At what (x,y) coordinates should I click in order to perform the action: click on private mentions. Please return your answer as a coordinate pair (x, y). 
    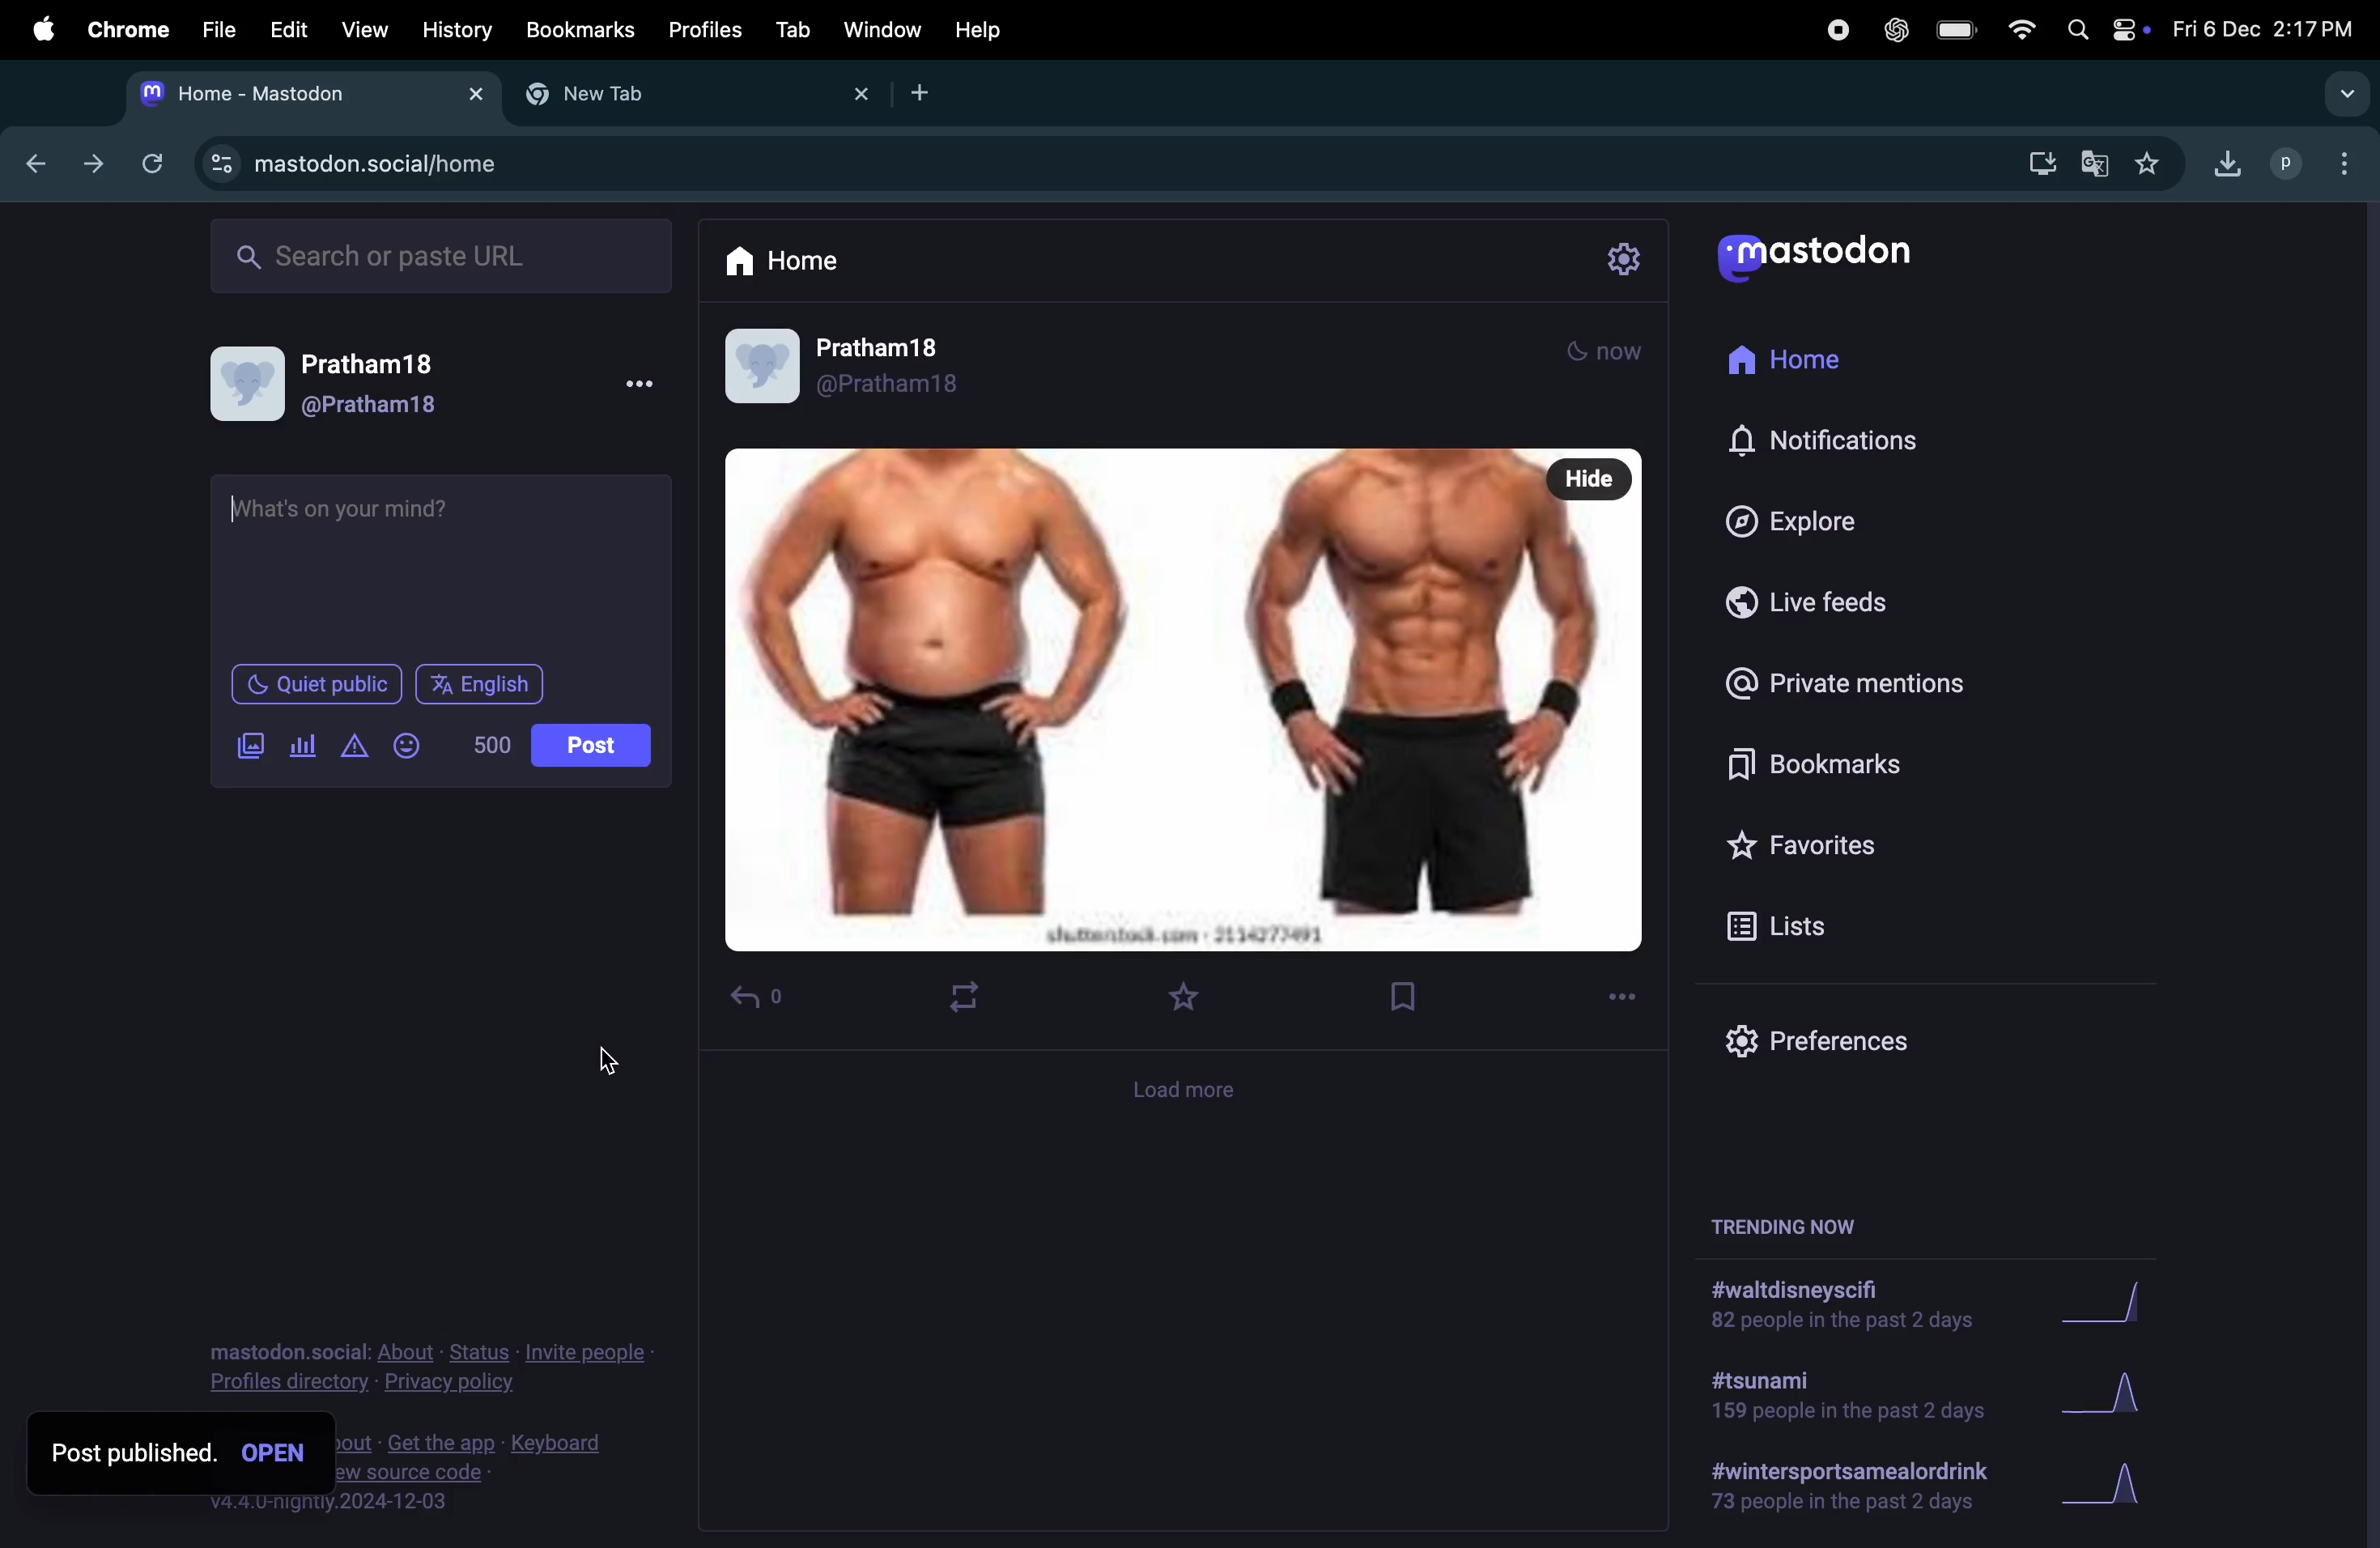
    Looking at the image, I should click on (1869, 686).